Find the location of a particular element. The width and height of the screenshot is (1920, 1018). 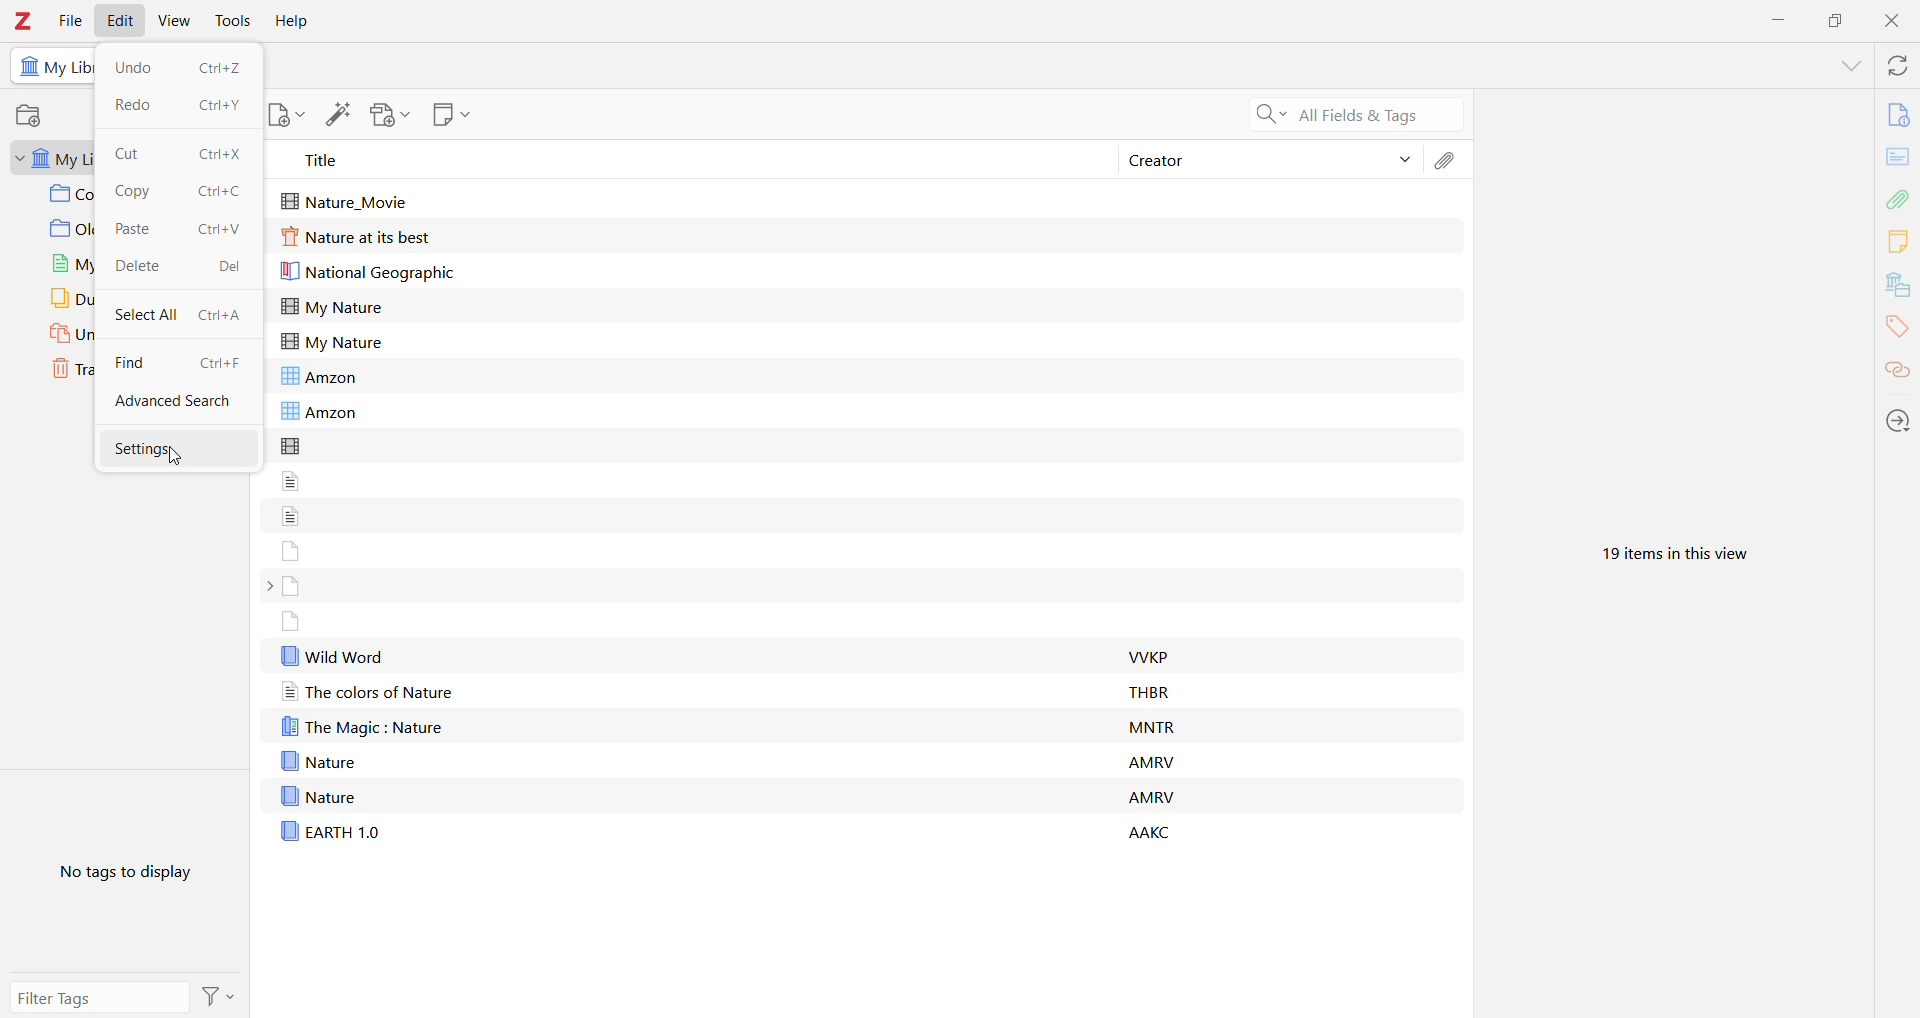

Minimize is located at coordinates (1780, 22).